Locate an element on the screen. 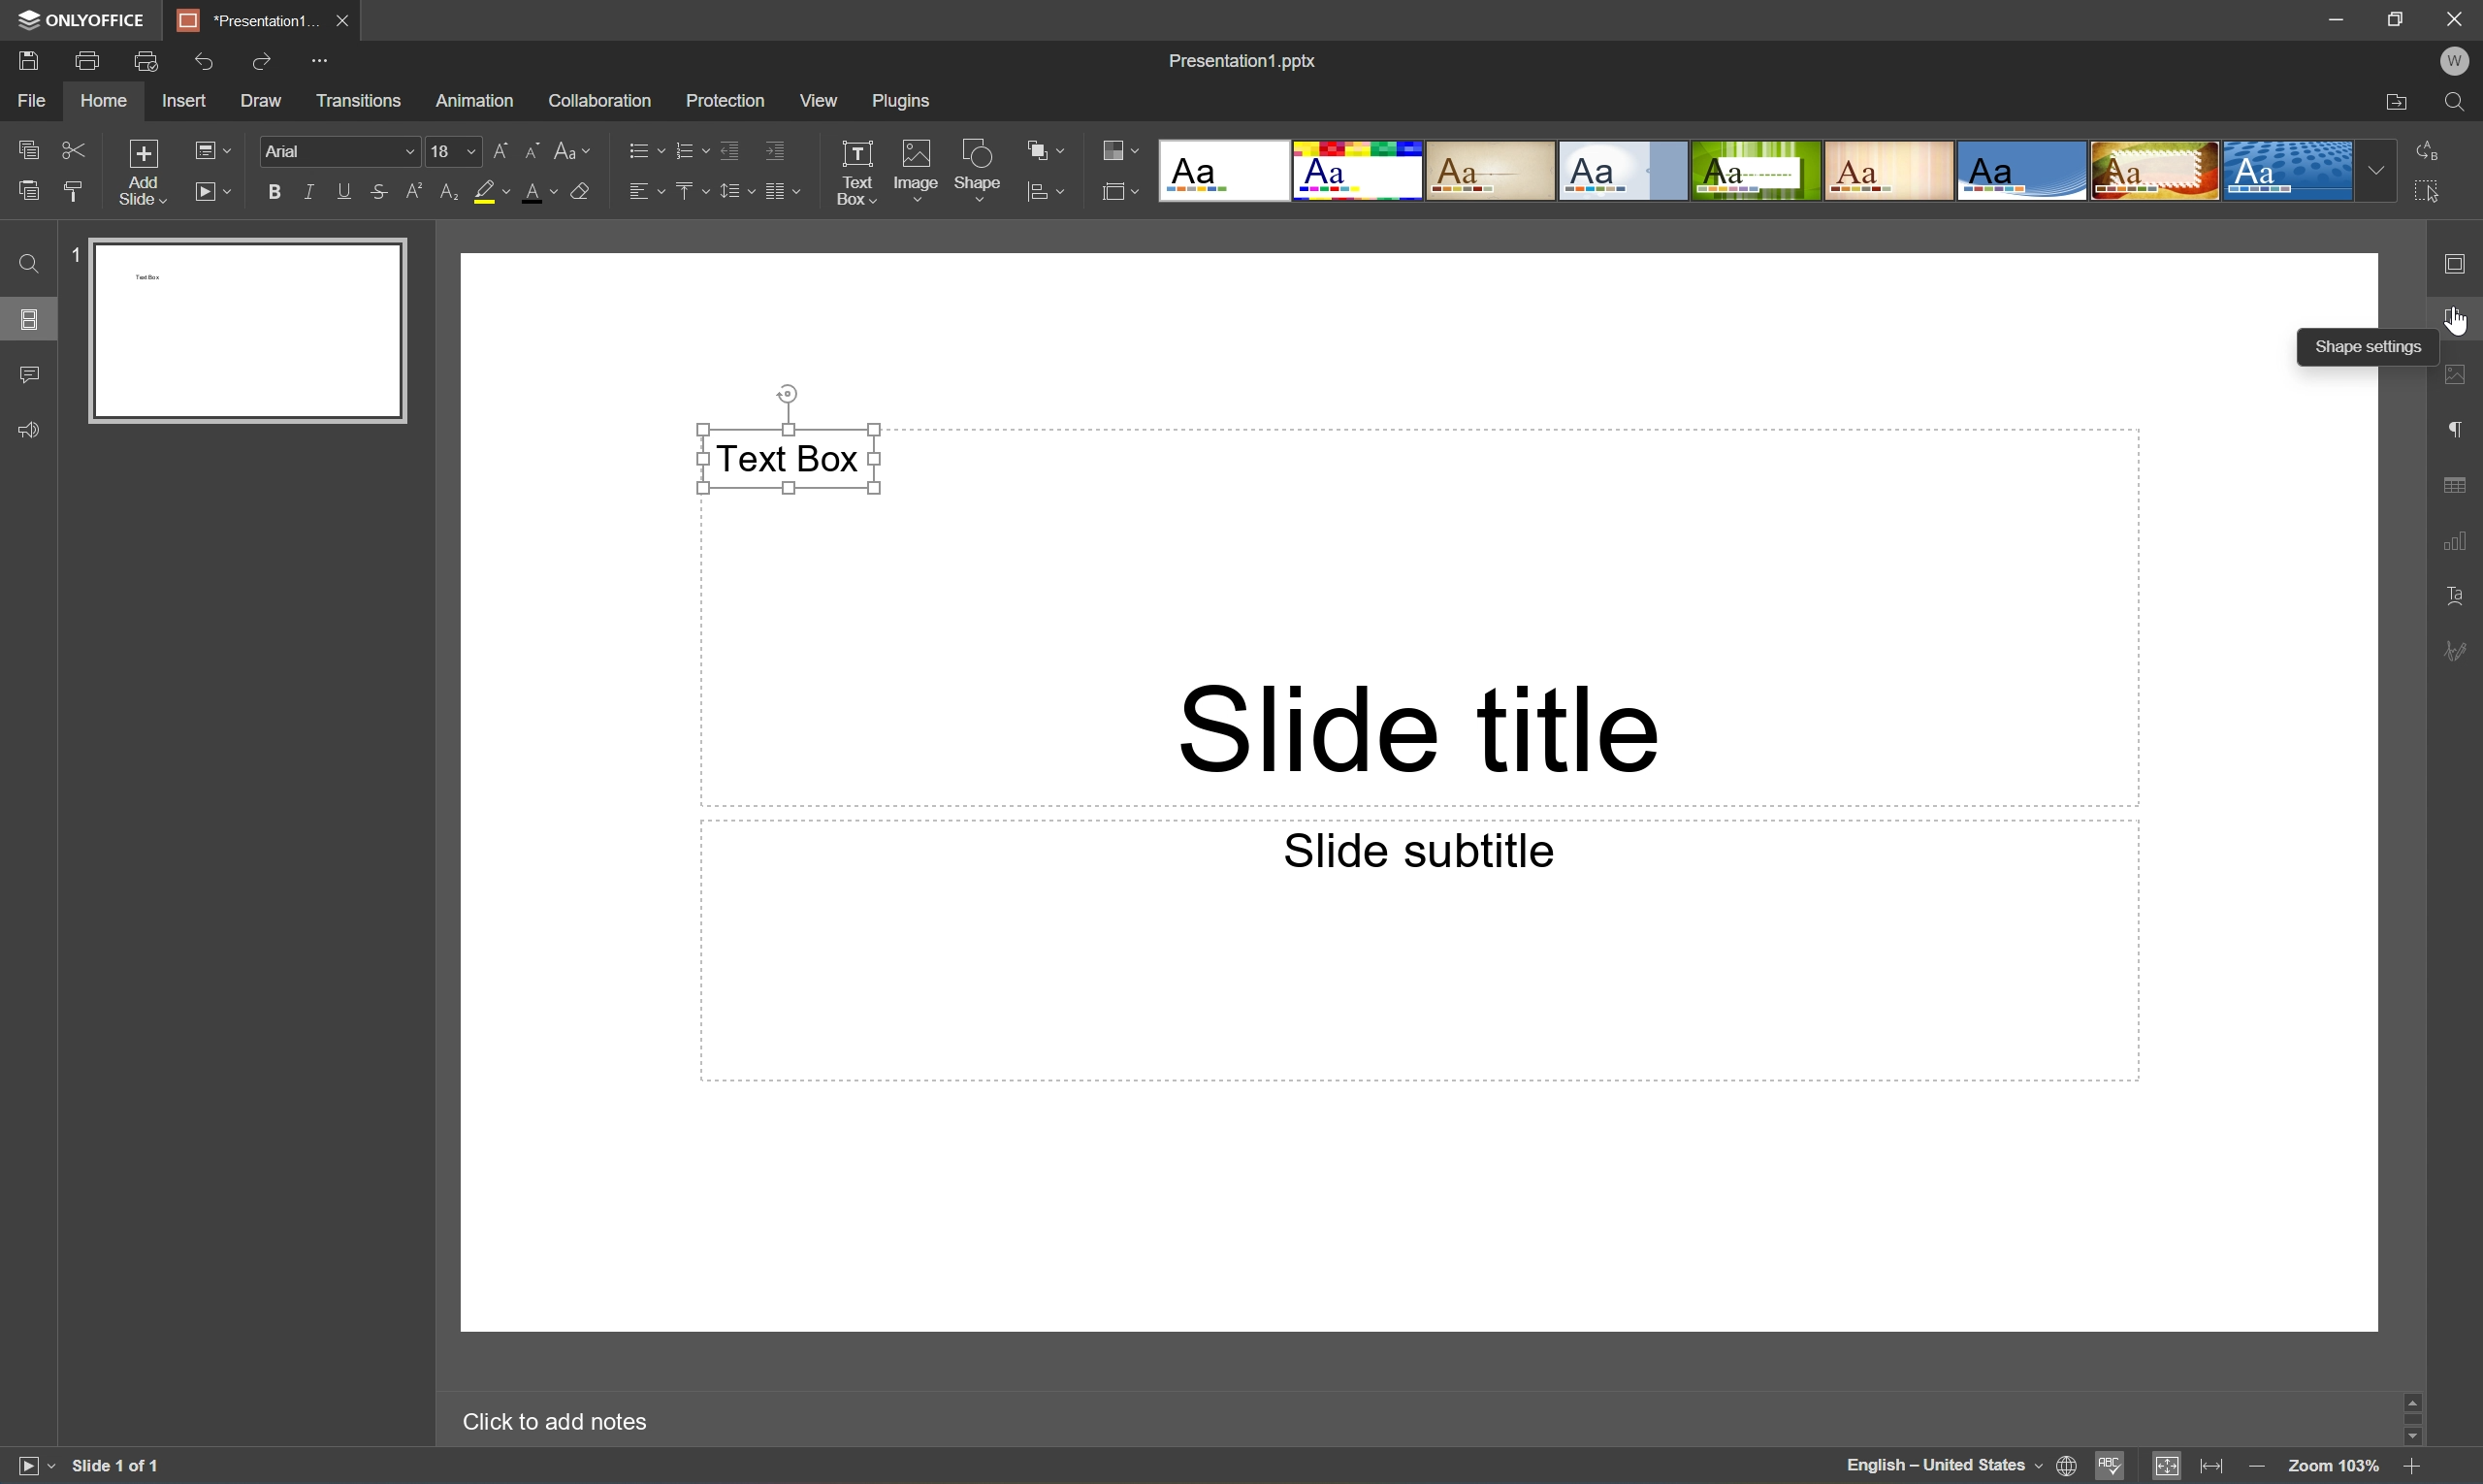 The height and width of the screenshot is (1484, 2483). Paste is located at coordinates (23, 190).